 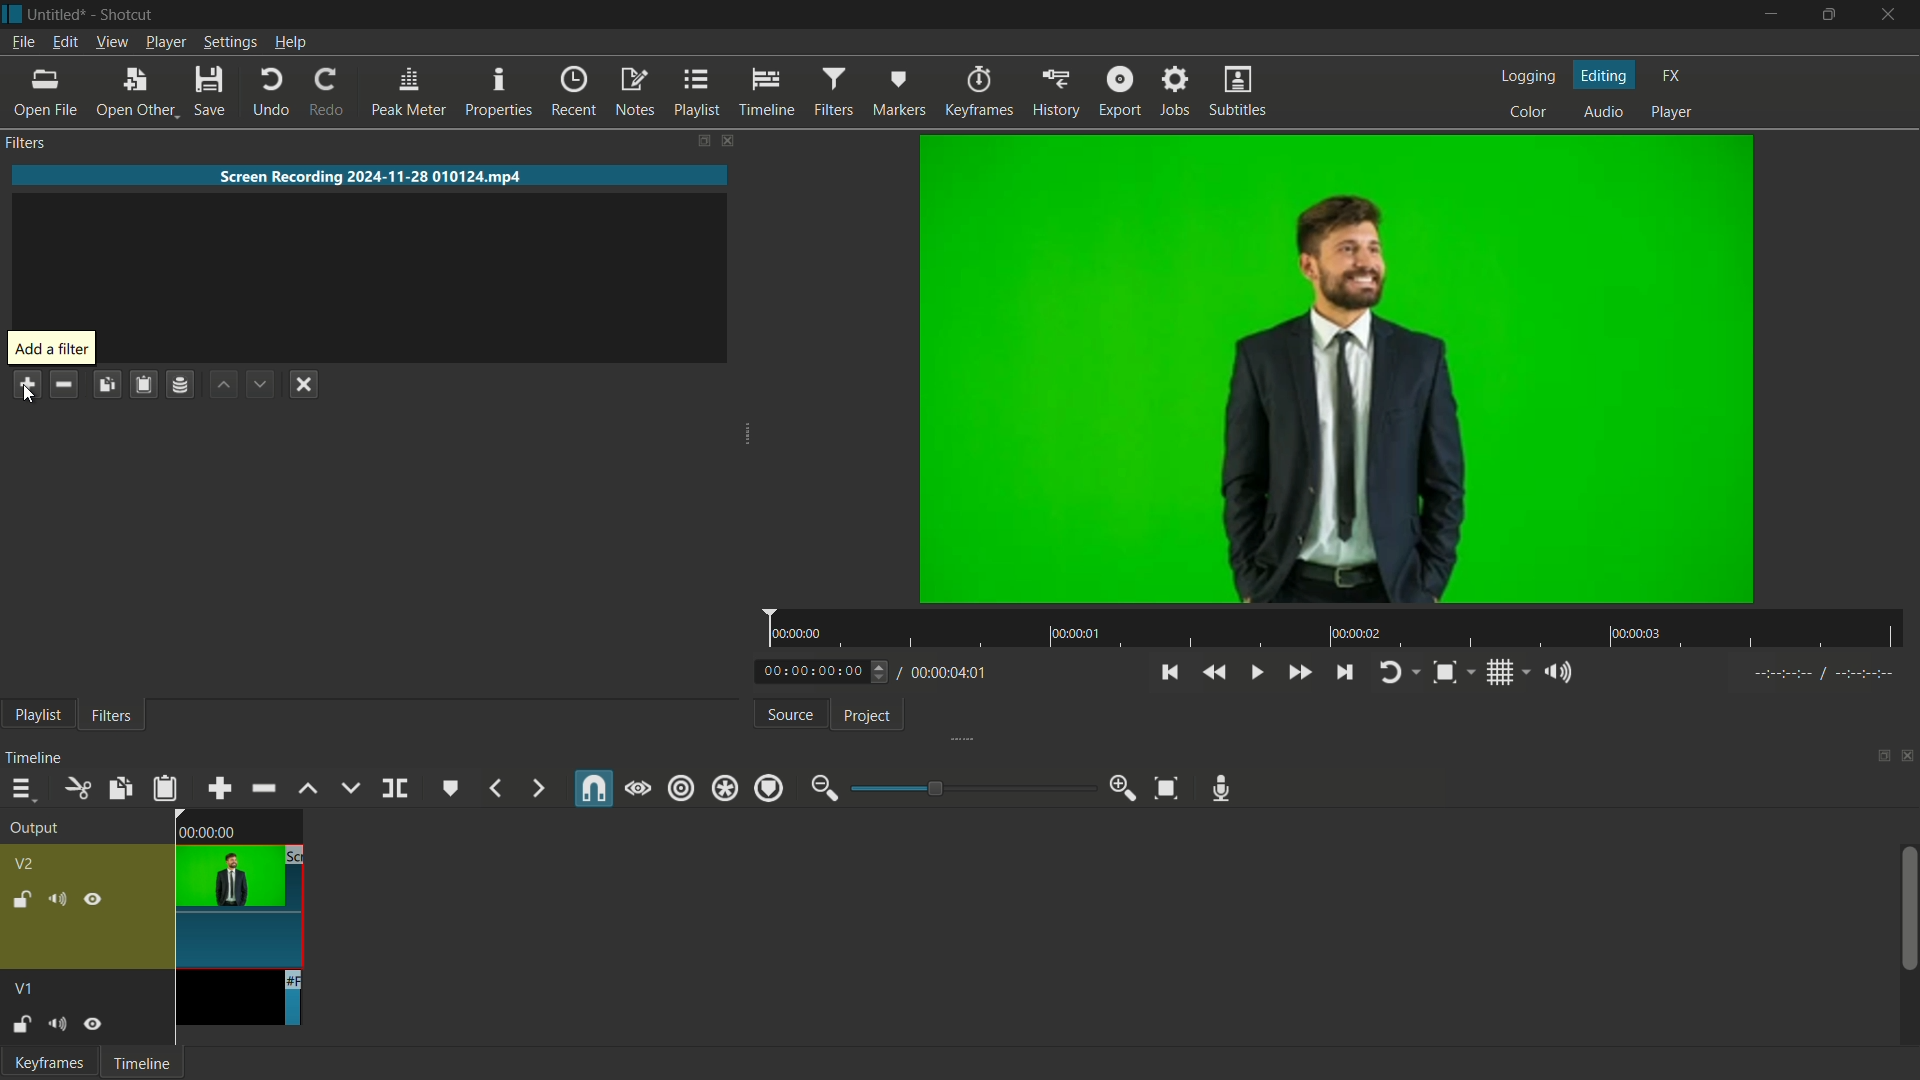 I want to click on skip to the previous point, so click(x=1171, y=673).